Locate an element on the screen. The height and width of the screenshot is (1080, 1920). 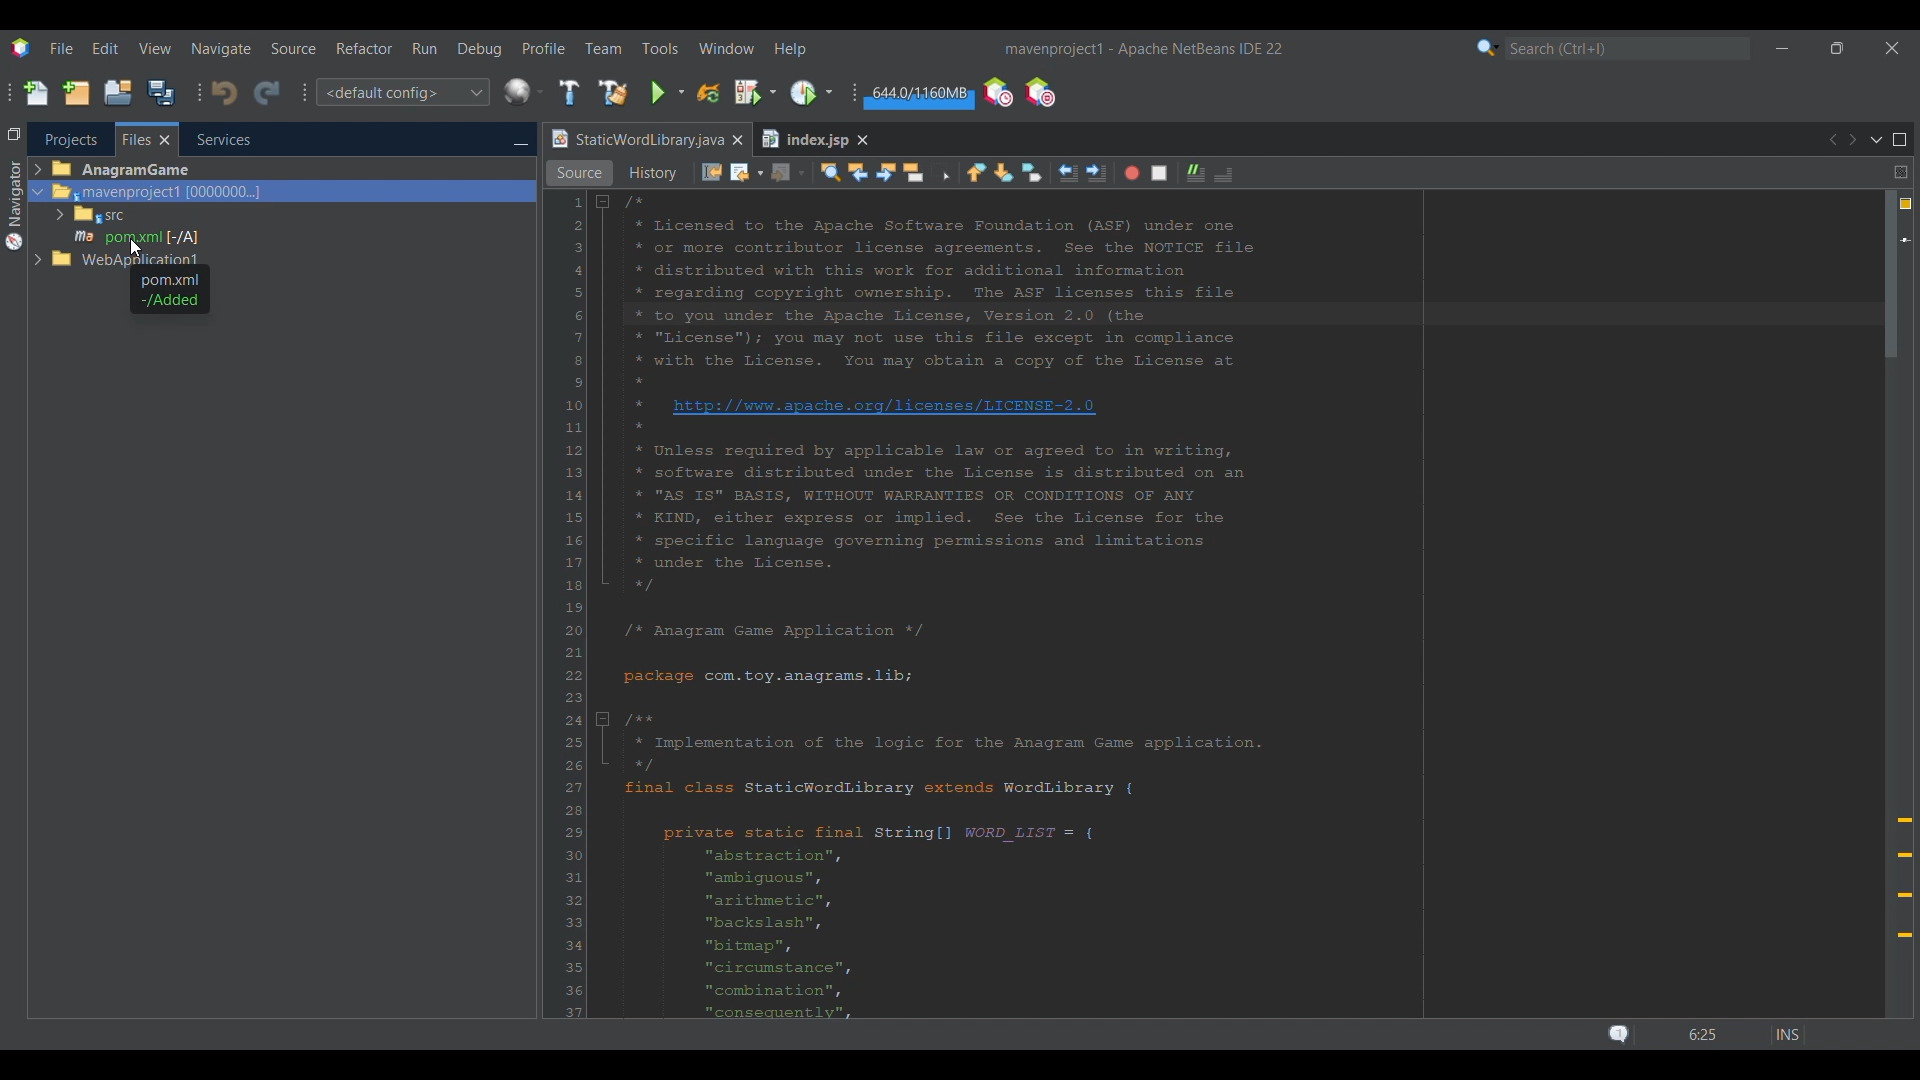
View menu is located at coordinates (155, 49).